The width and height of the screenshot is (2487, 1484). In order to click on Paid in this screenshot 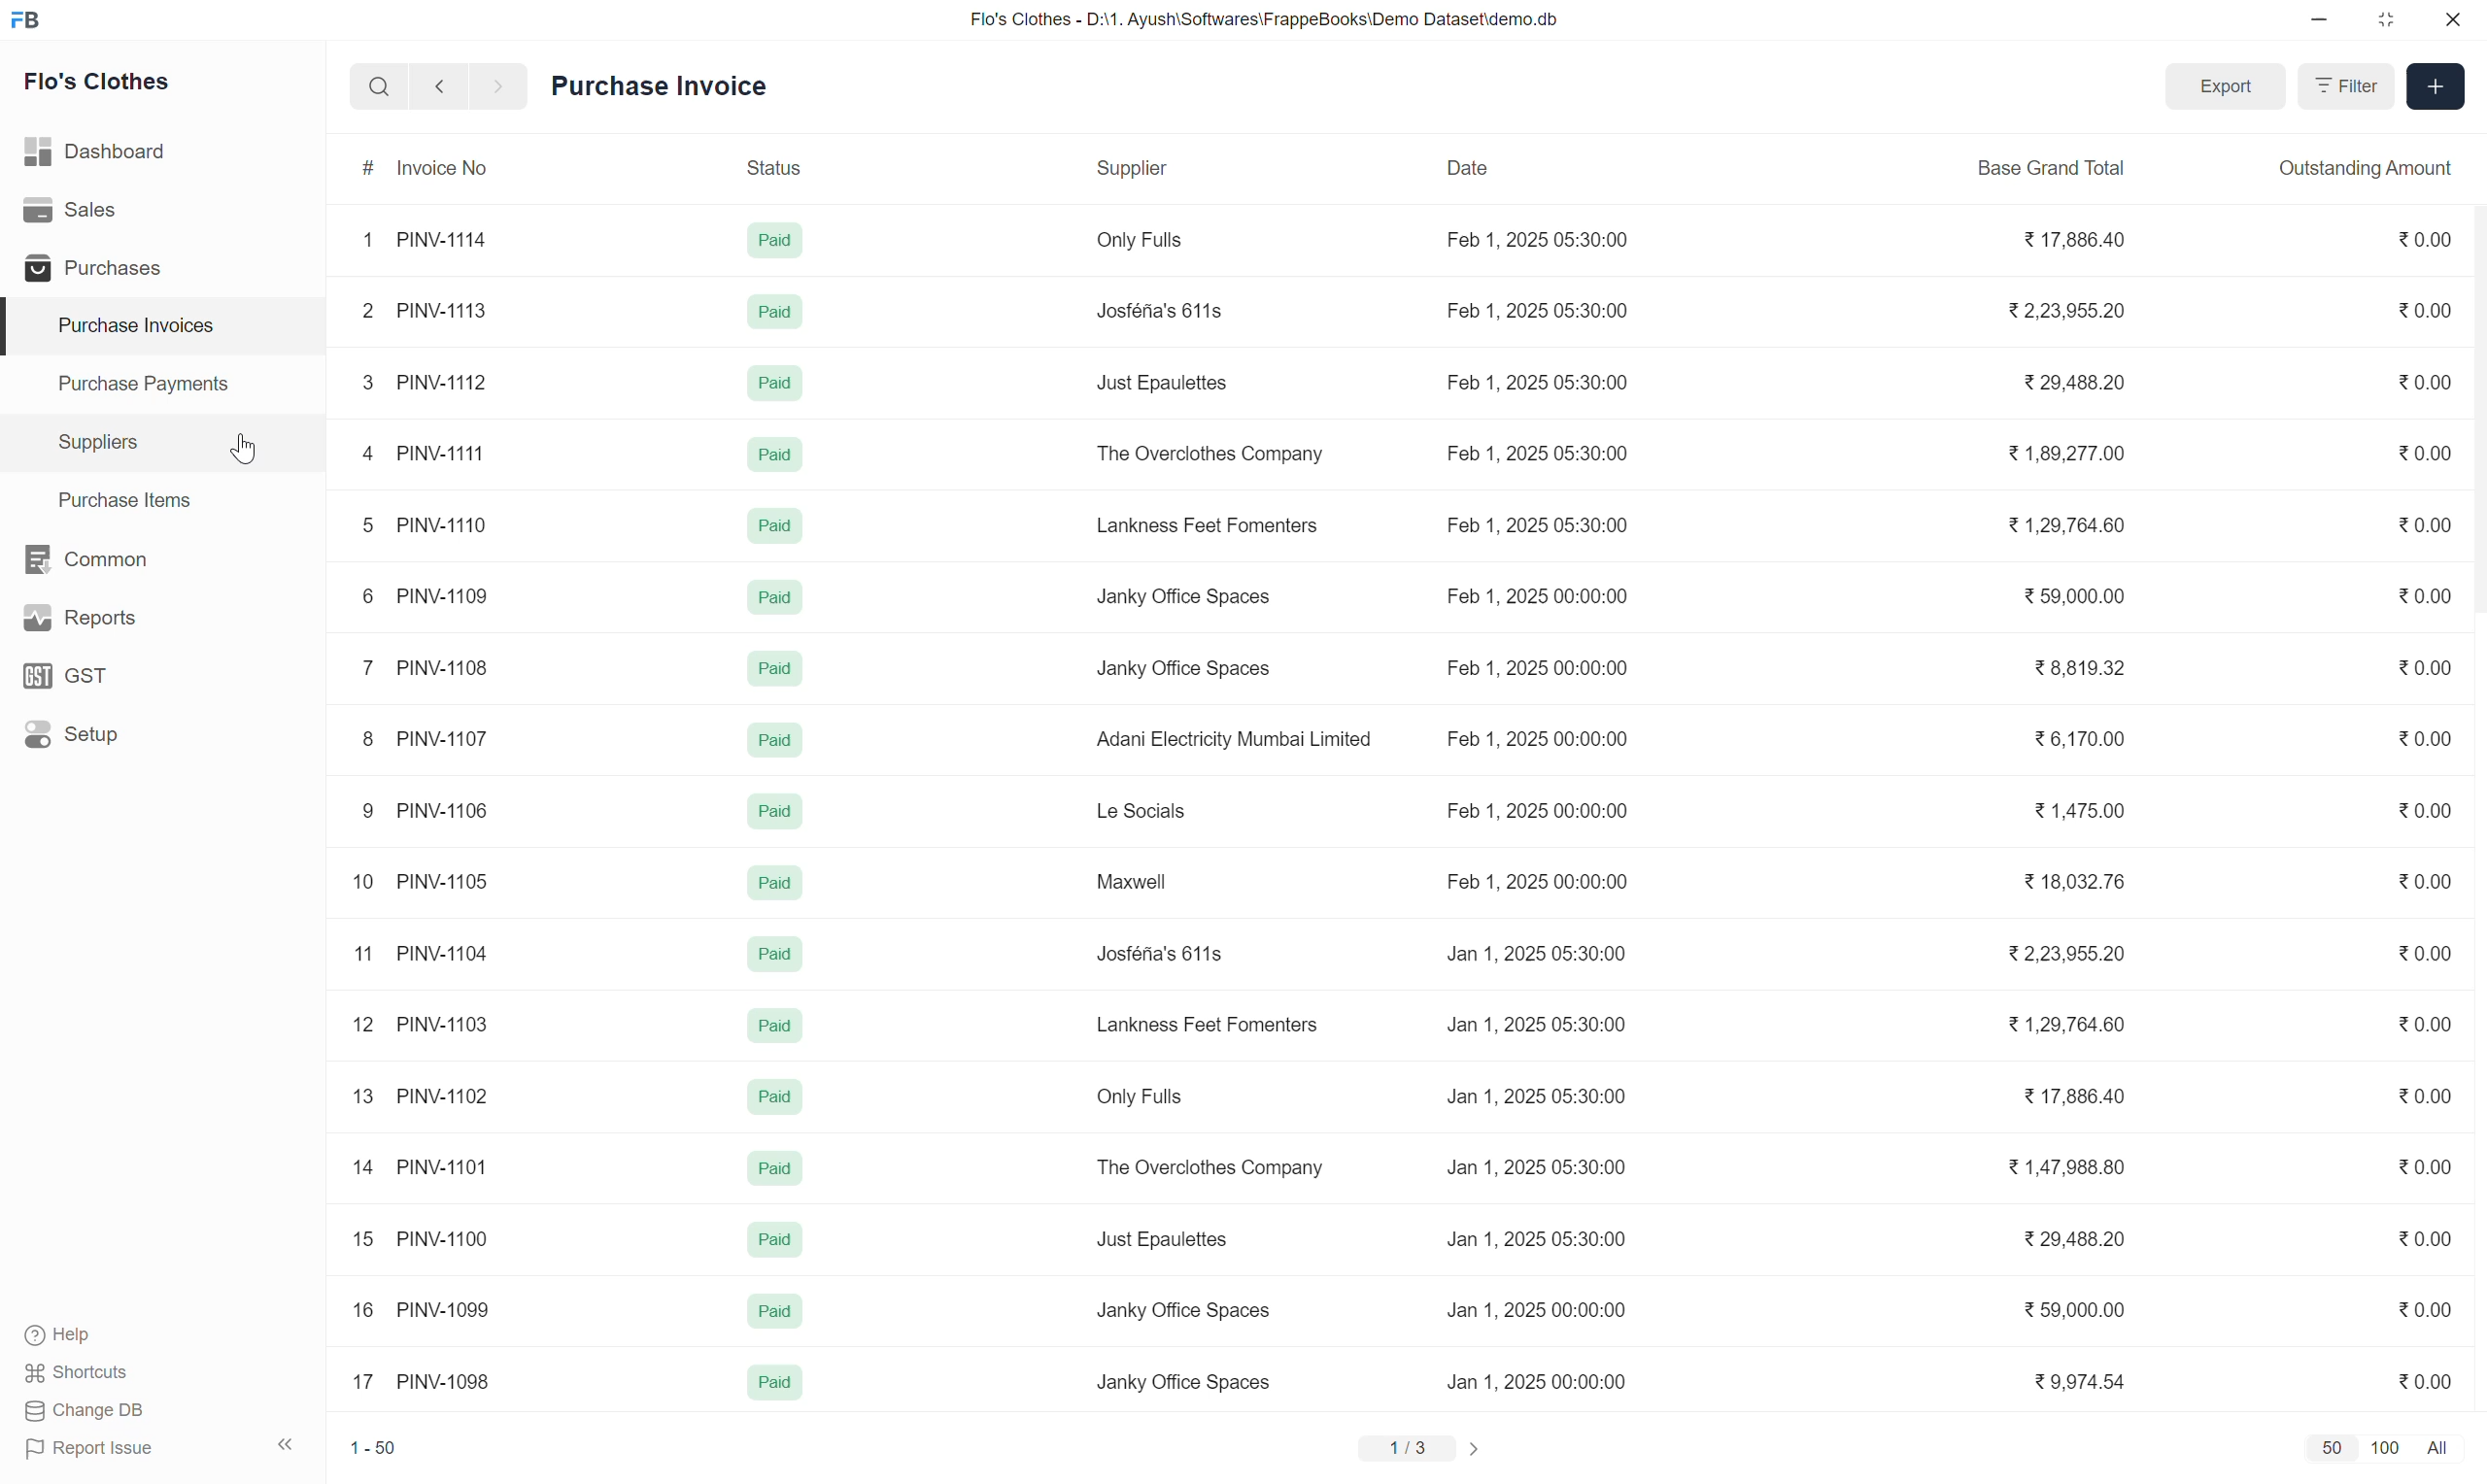, I will do `click(776, 1310)`.